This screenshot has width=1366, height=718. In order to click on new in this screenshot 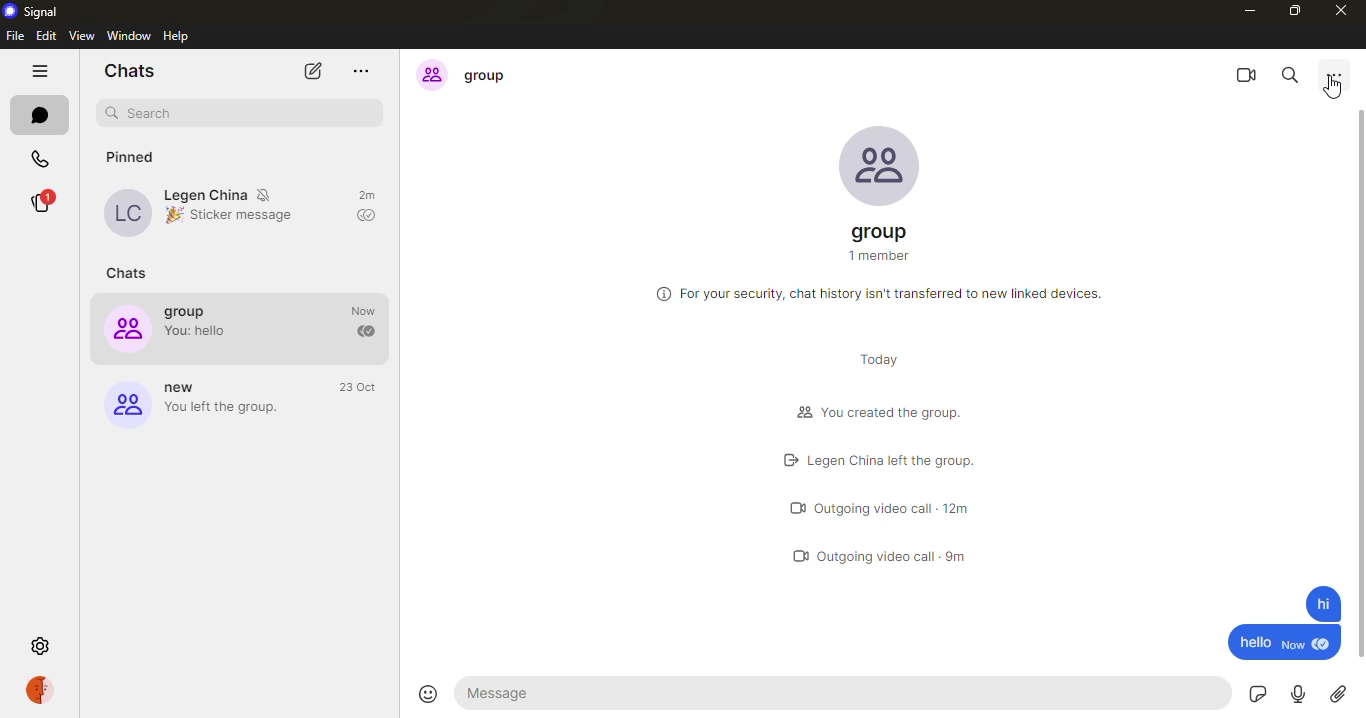, I will do `click(1293, 647)`.